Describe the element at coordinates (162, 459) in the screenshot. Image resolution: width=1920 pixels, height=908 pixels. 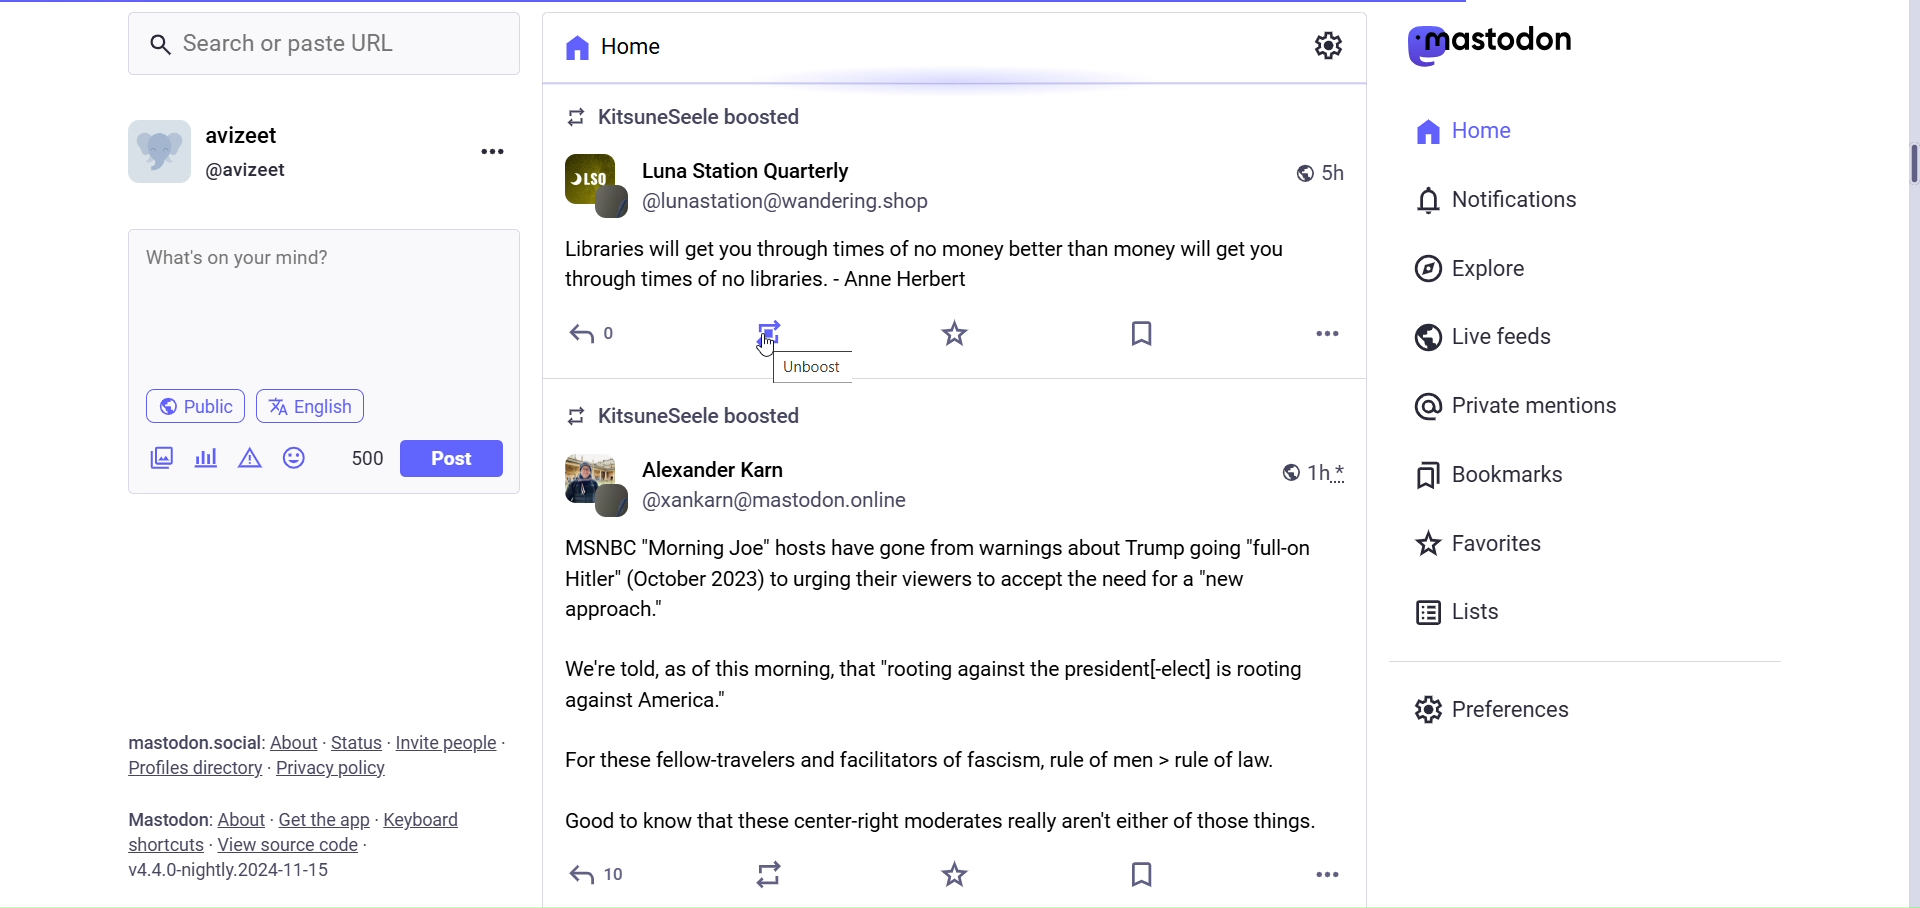
I see `Add image` at that location.